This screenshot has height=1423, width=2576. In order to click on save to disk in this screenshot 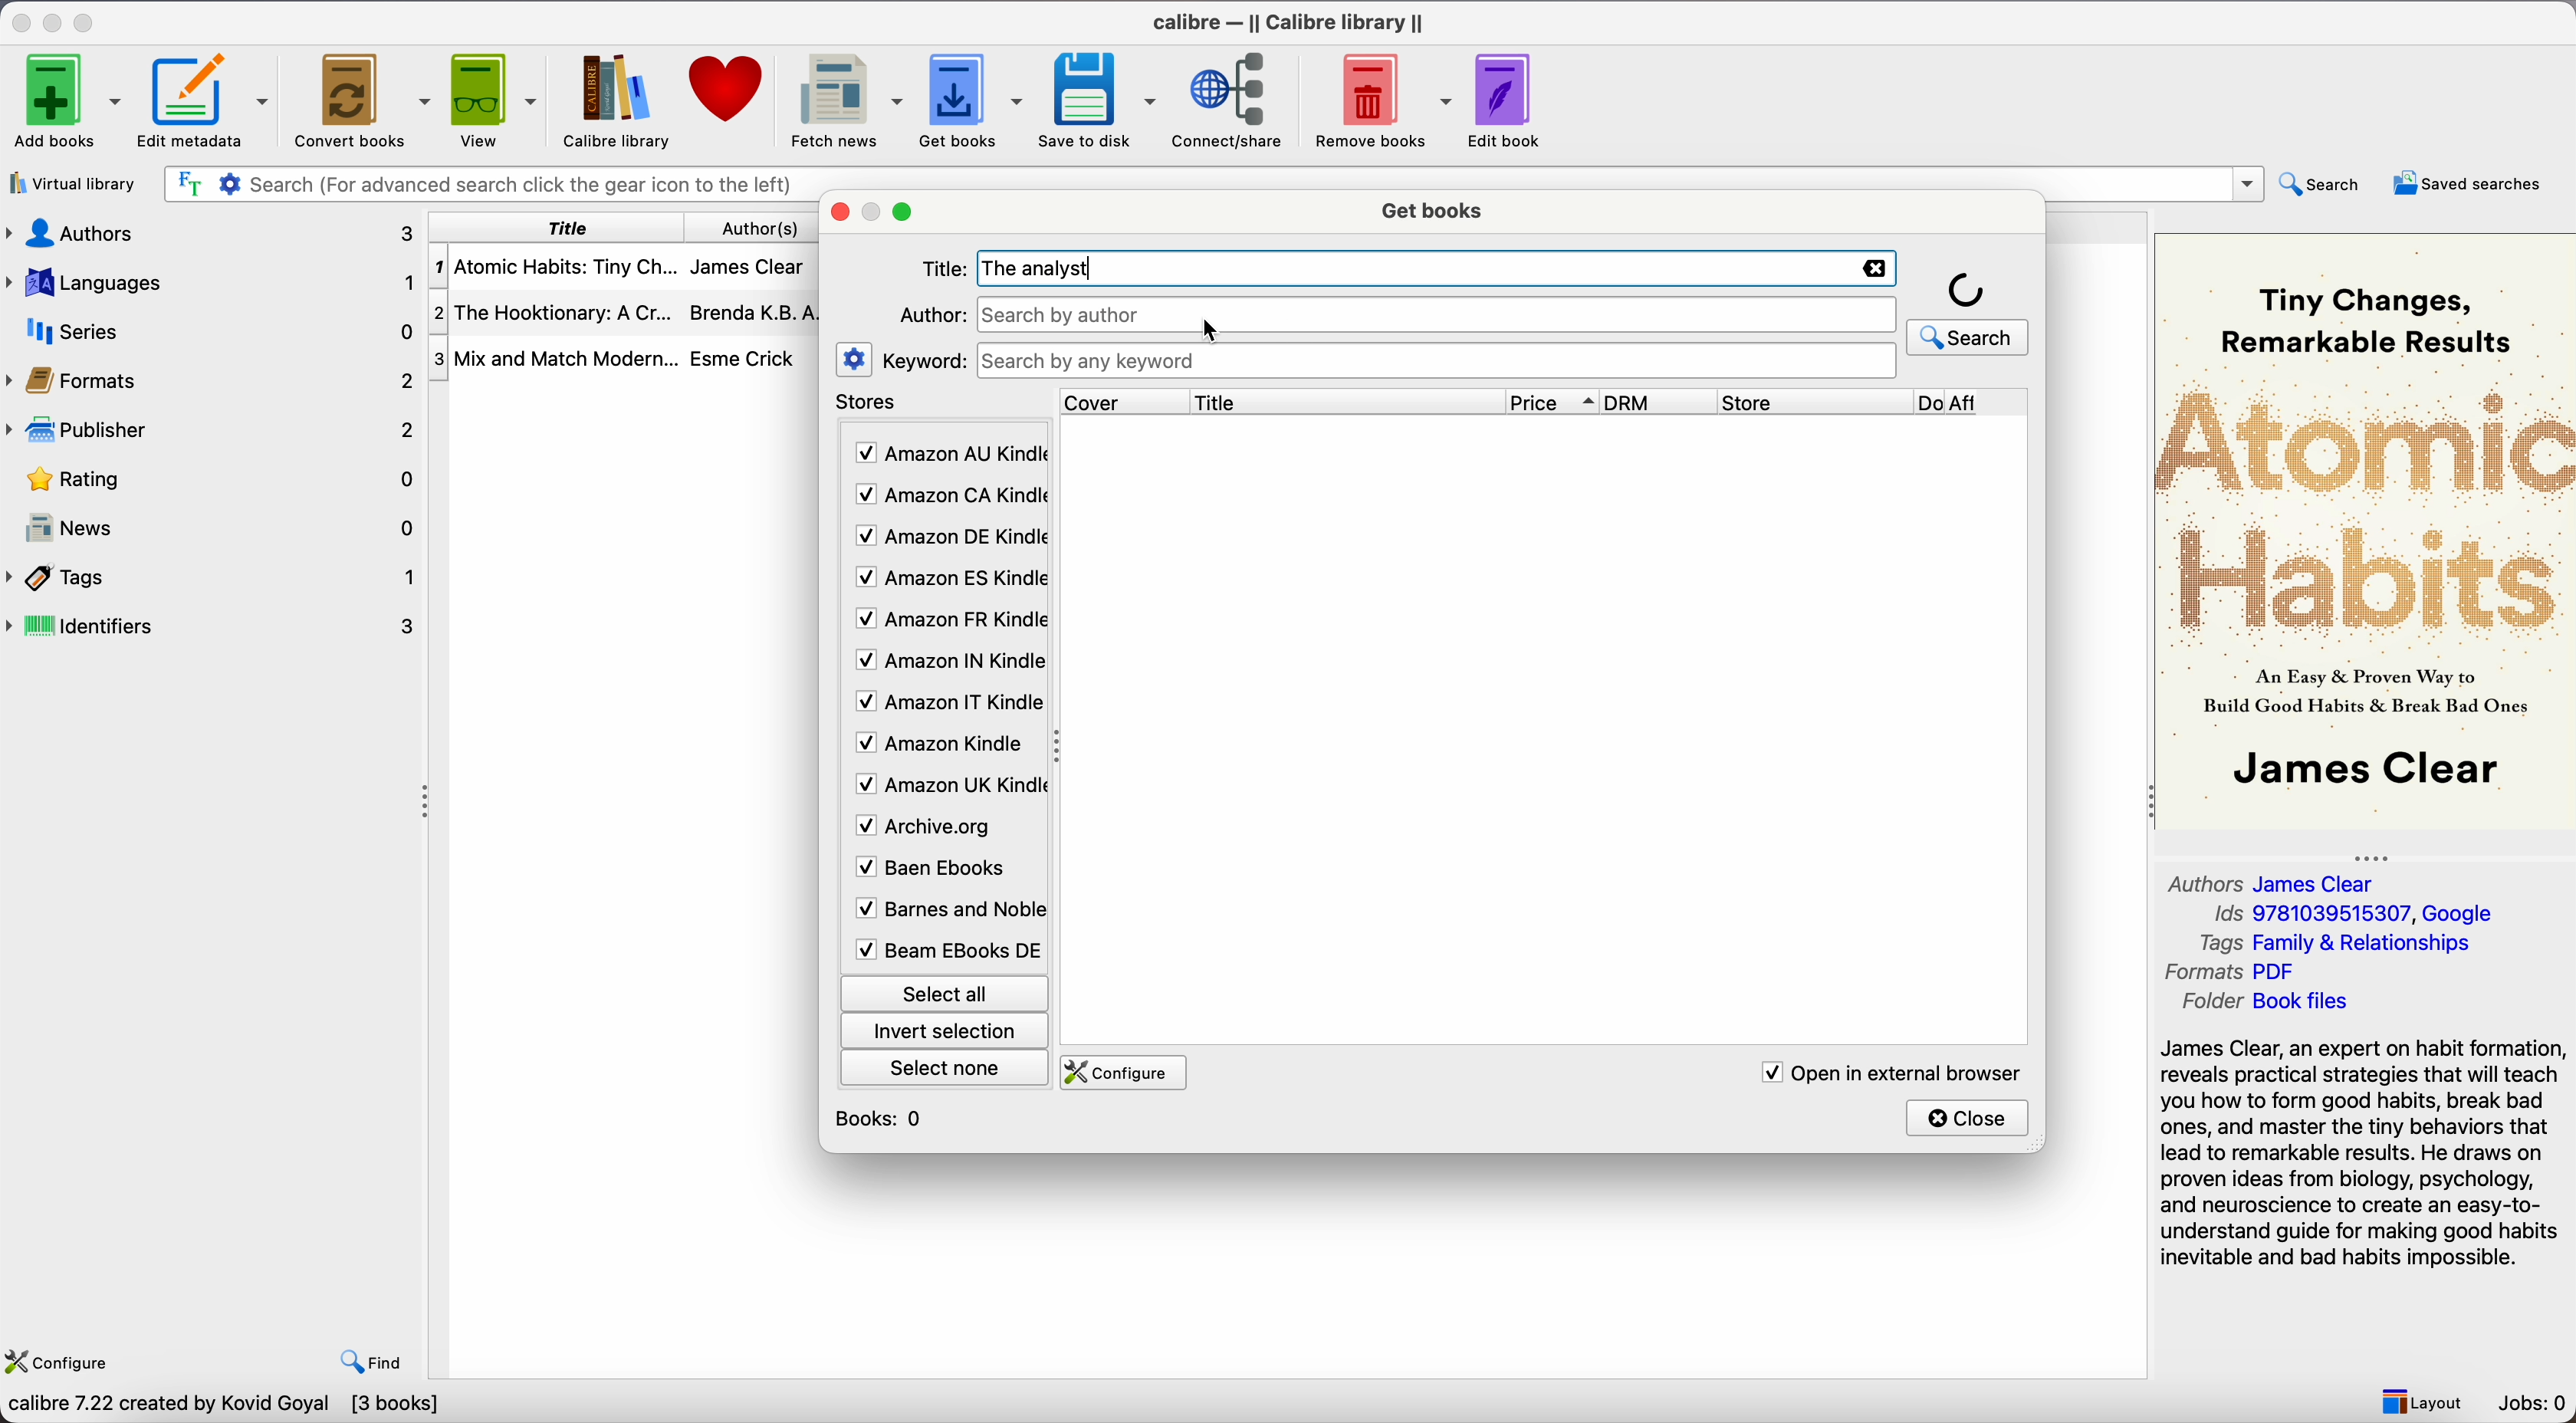, I will do `click(1096, 99)`.